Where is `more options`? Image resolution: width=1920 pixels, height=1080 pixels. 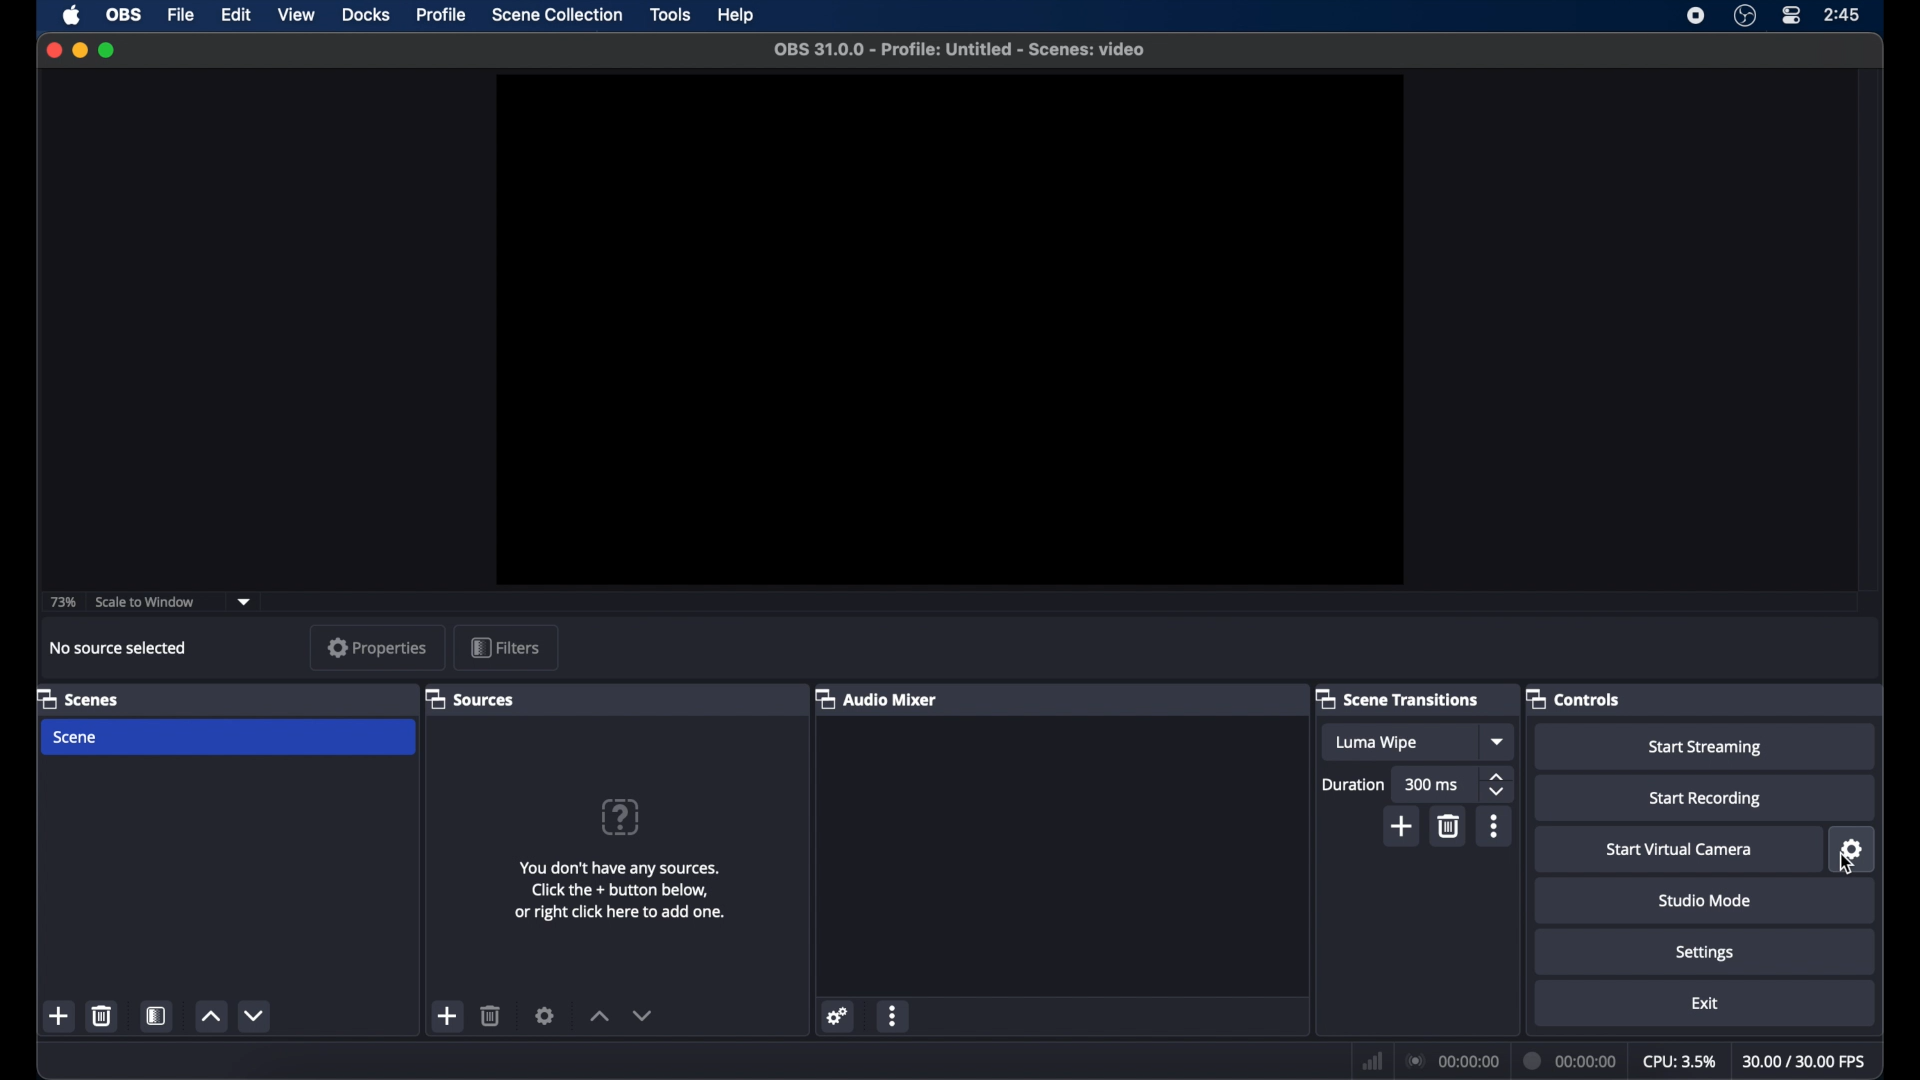 more options is located at coordinates (1495, 826).